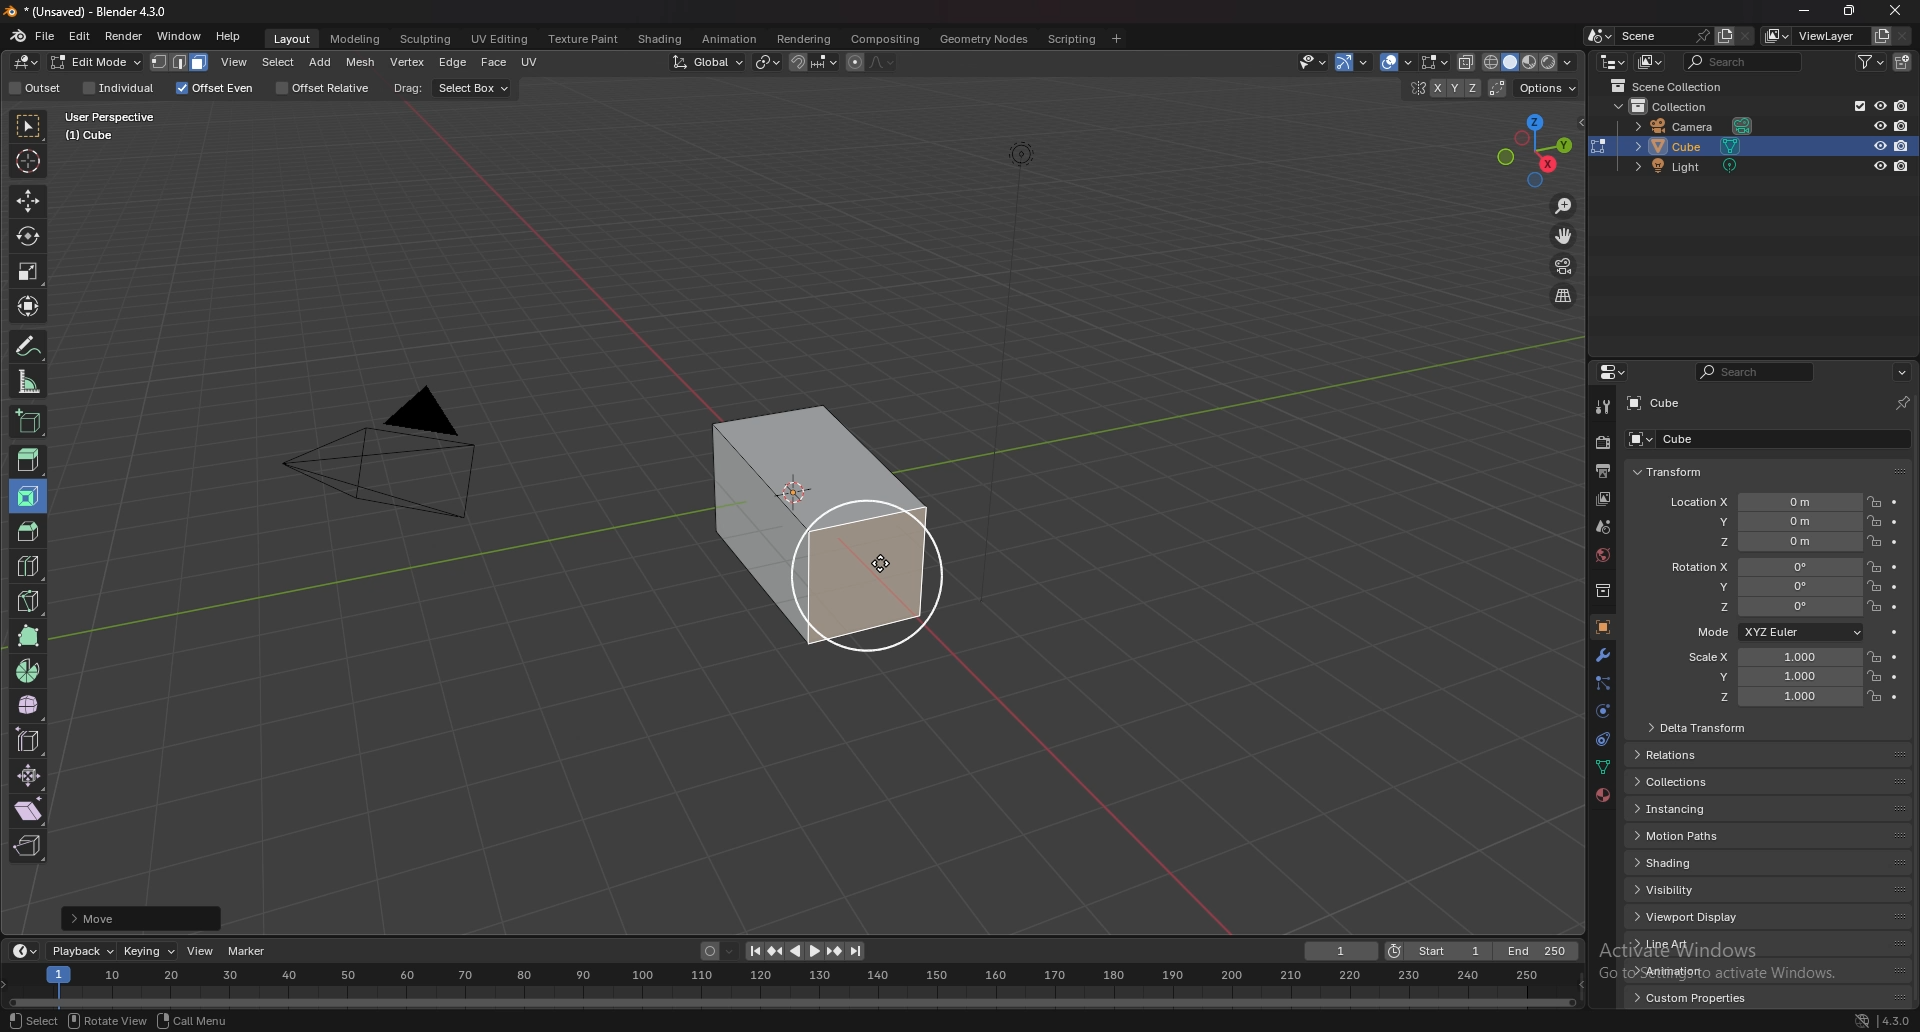 The height and width of the screenshot is (1032, 1920). What do you see at coordinates (1765, 541) in the screenshot?
I see `location z` at bounding box center [1765, 541].